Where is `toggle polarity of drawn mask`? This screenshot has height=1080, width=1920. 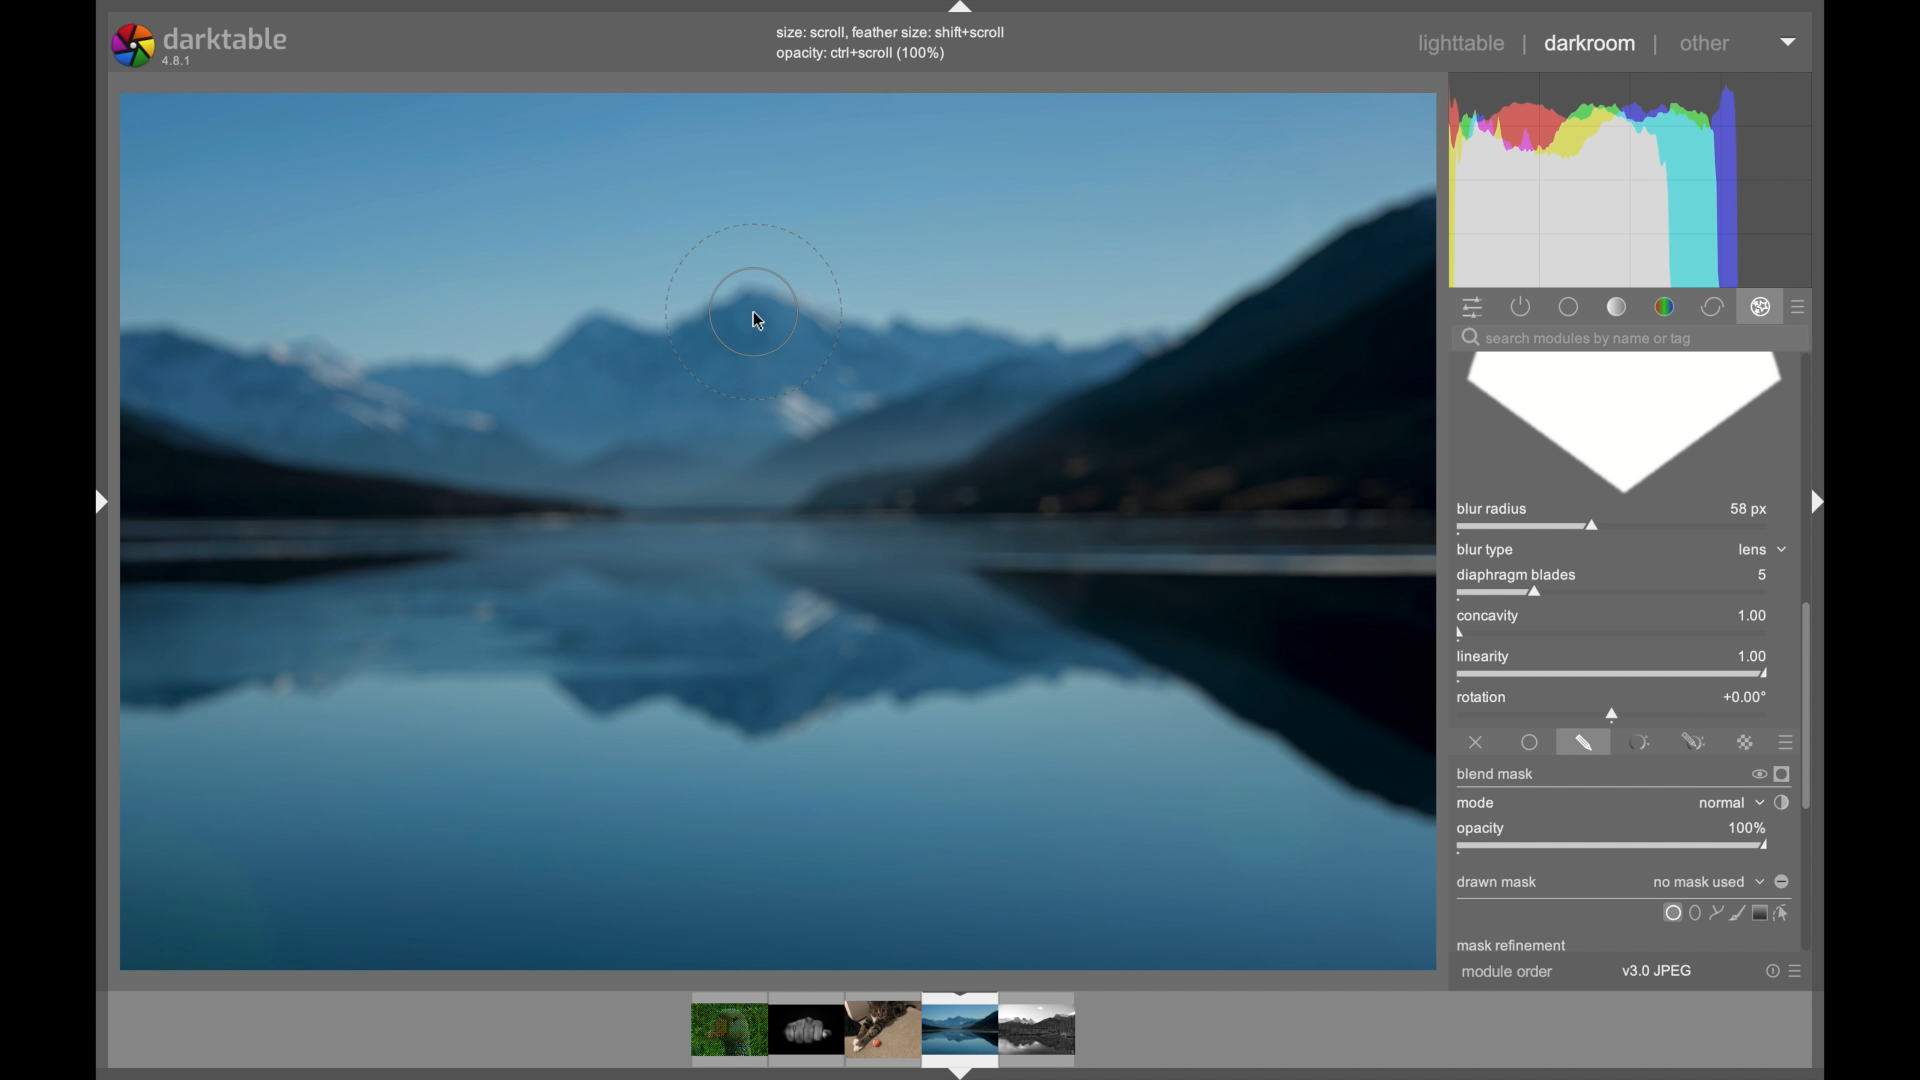
toggle polarity of drawn mask is located at coordinates (1783, 881).